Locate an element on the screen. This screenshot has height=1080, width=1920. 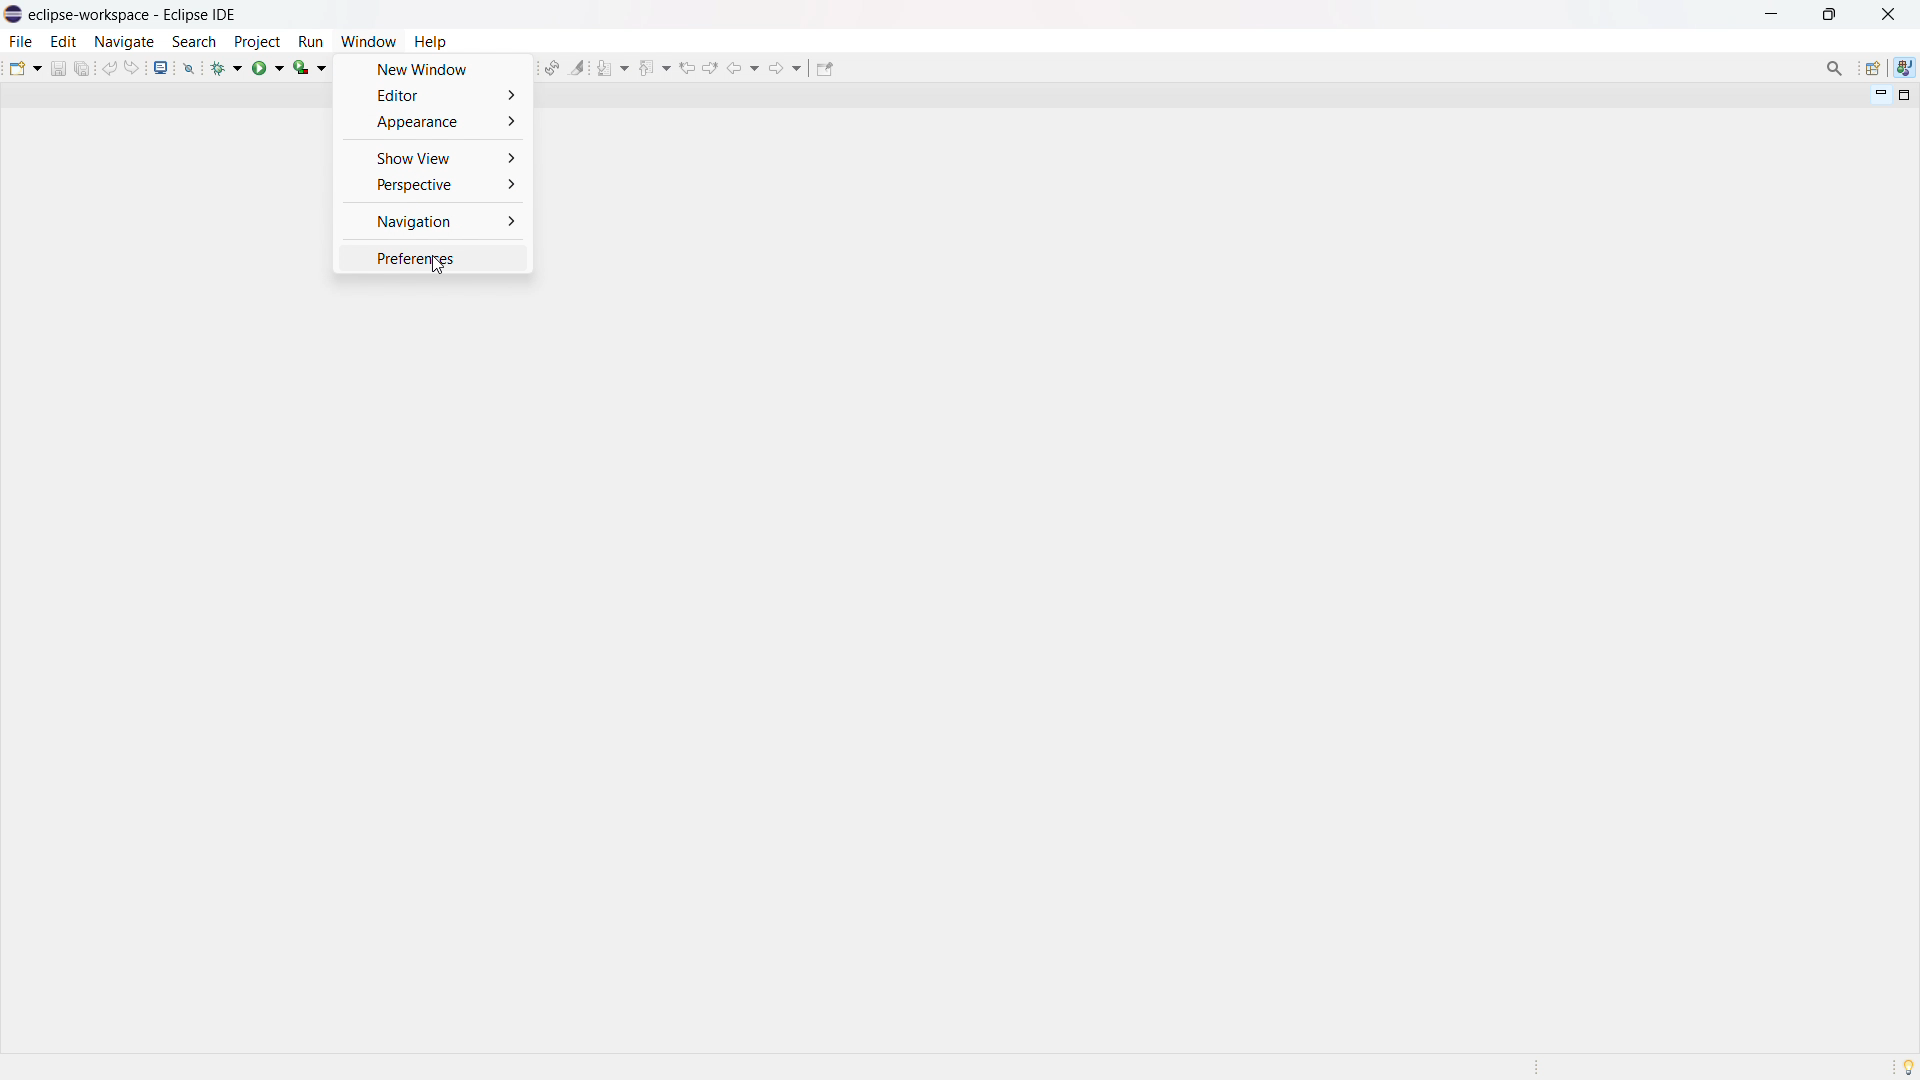
navigate is located at coordinates (123, 41).